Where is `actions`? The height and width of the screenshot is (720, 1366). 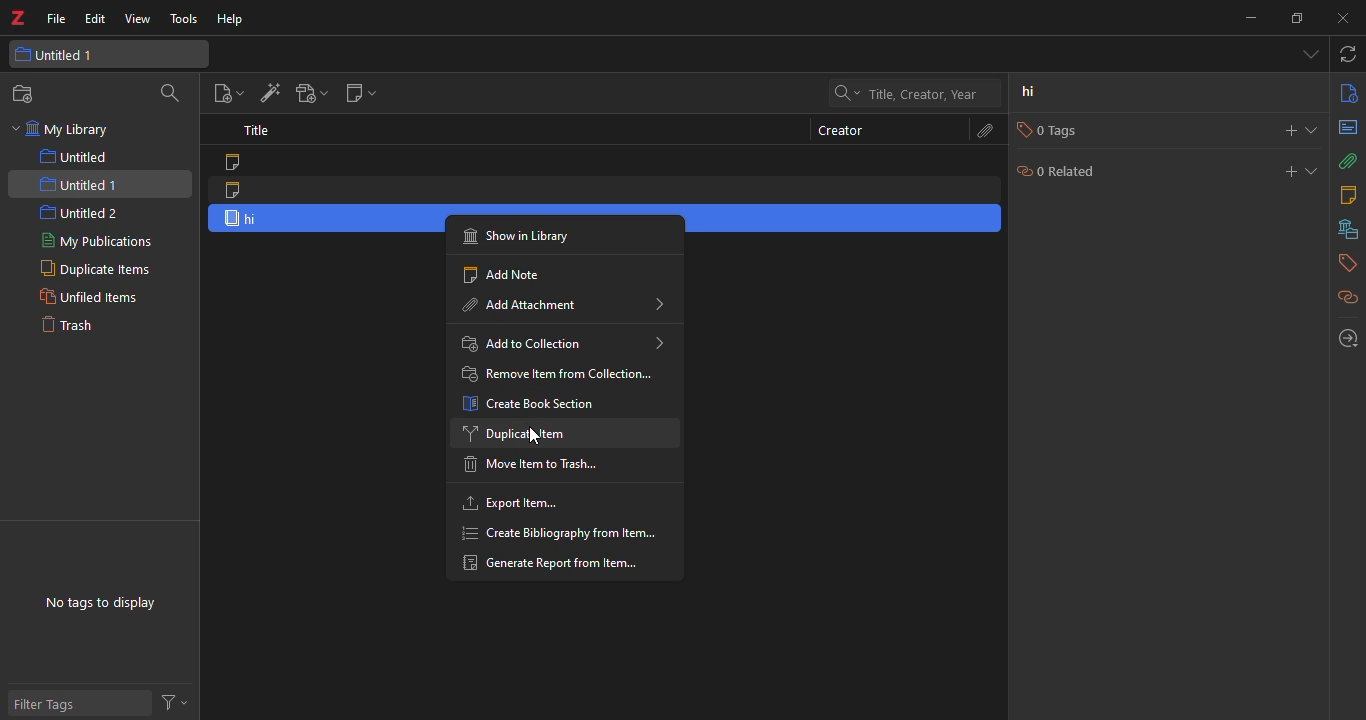
actions is located at coordinates (180, 705).